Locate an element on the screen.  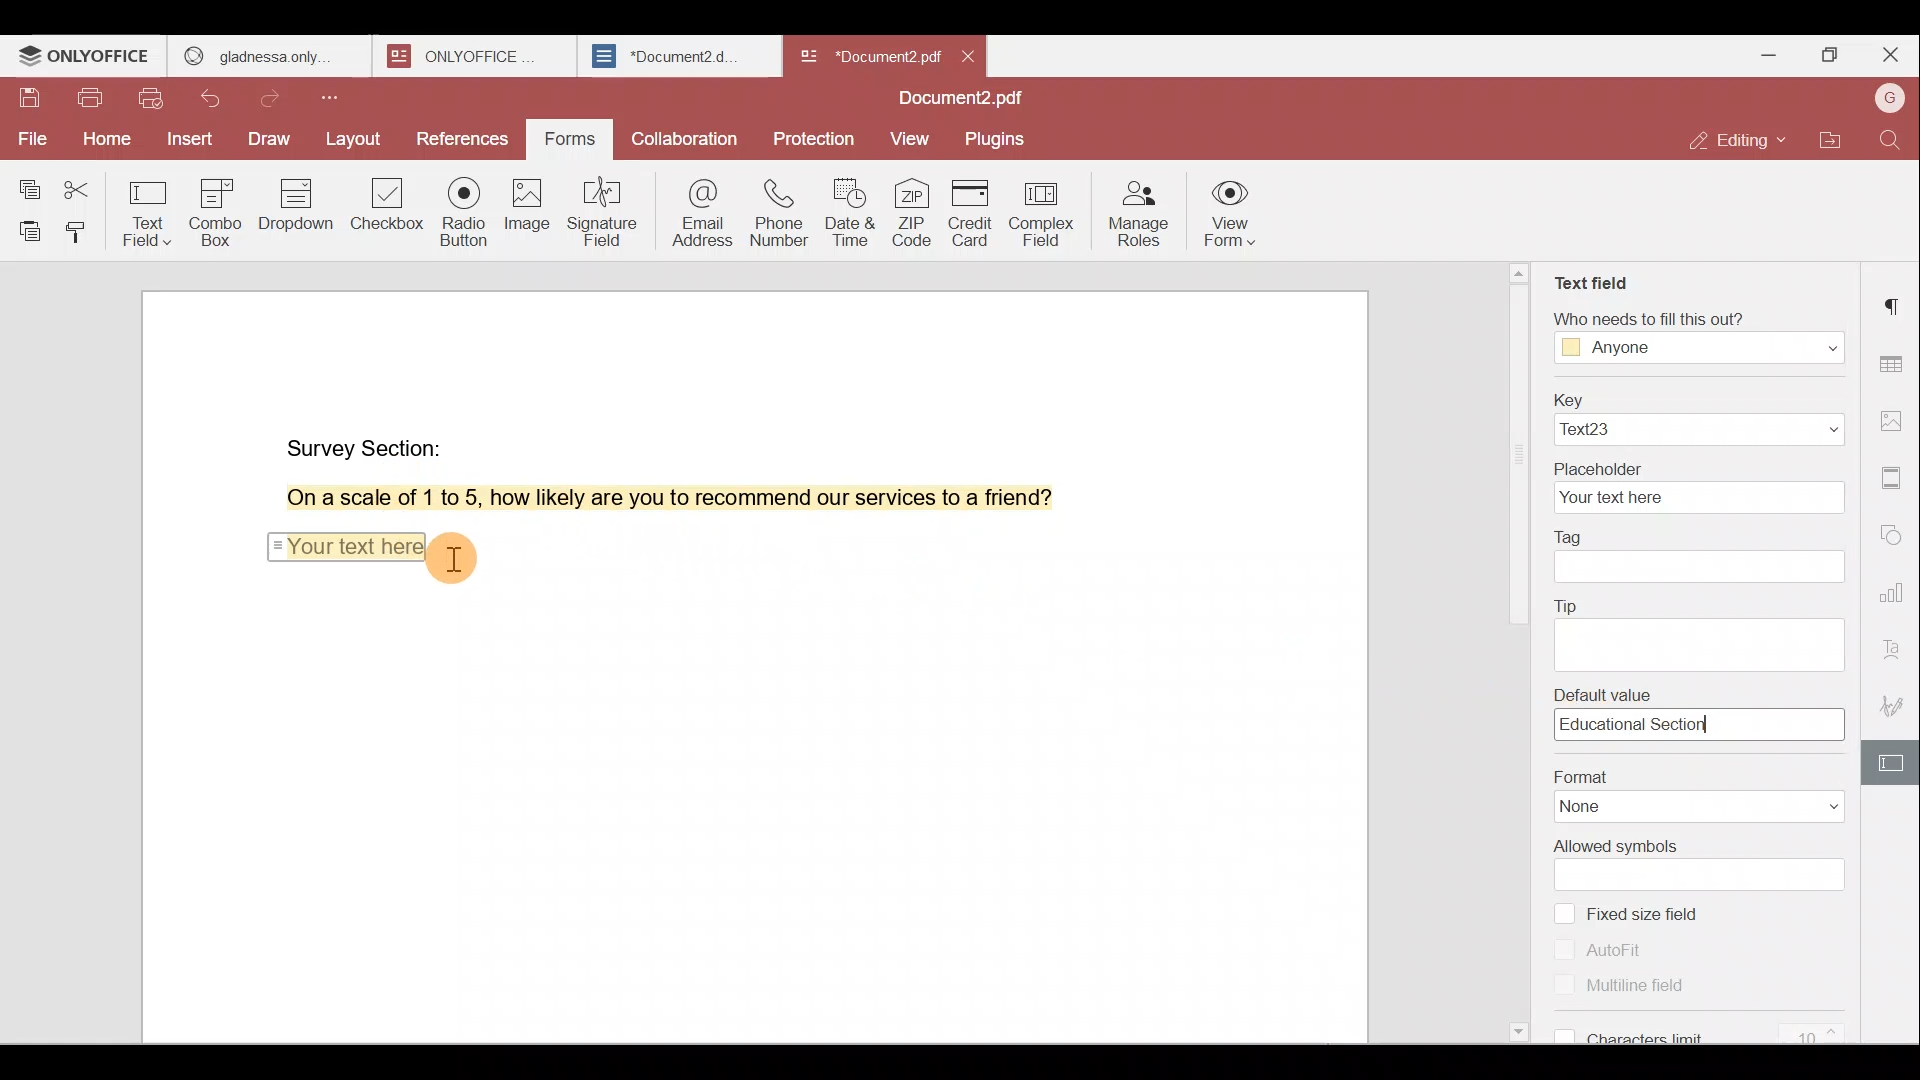
References is located at coordinates (464, 141).